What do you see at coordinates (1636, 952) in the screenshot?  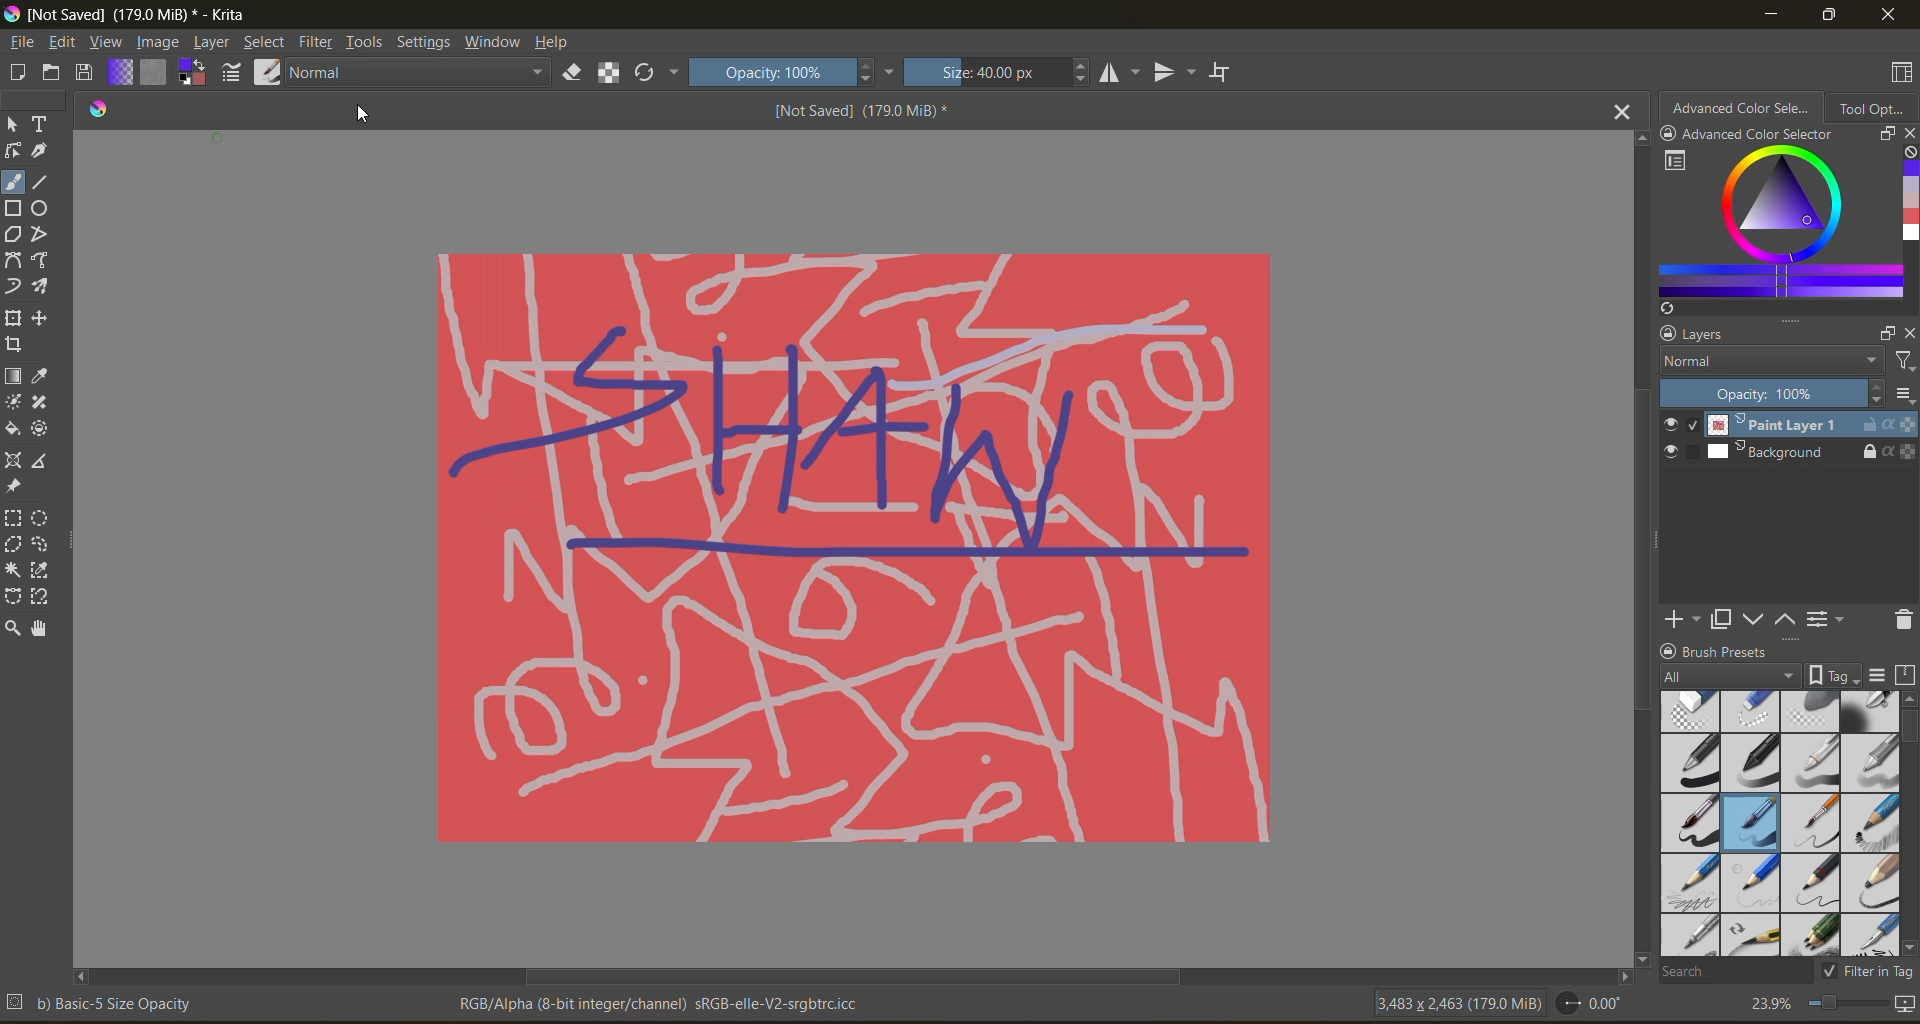 I see `scroll down` at bounding box center [1636, 952].